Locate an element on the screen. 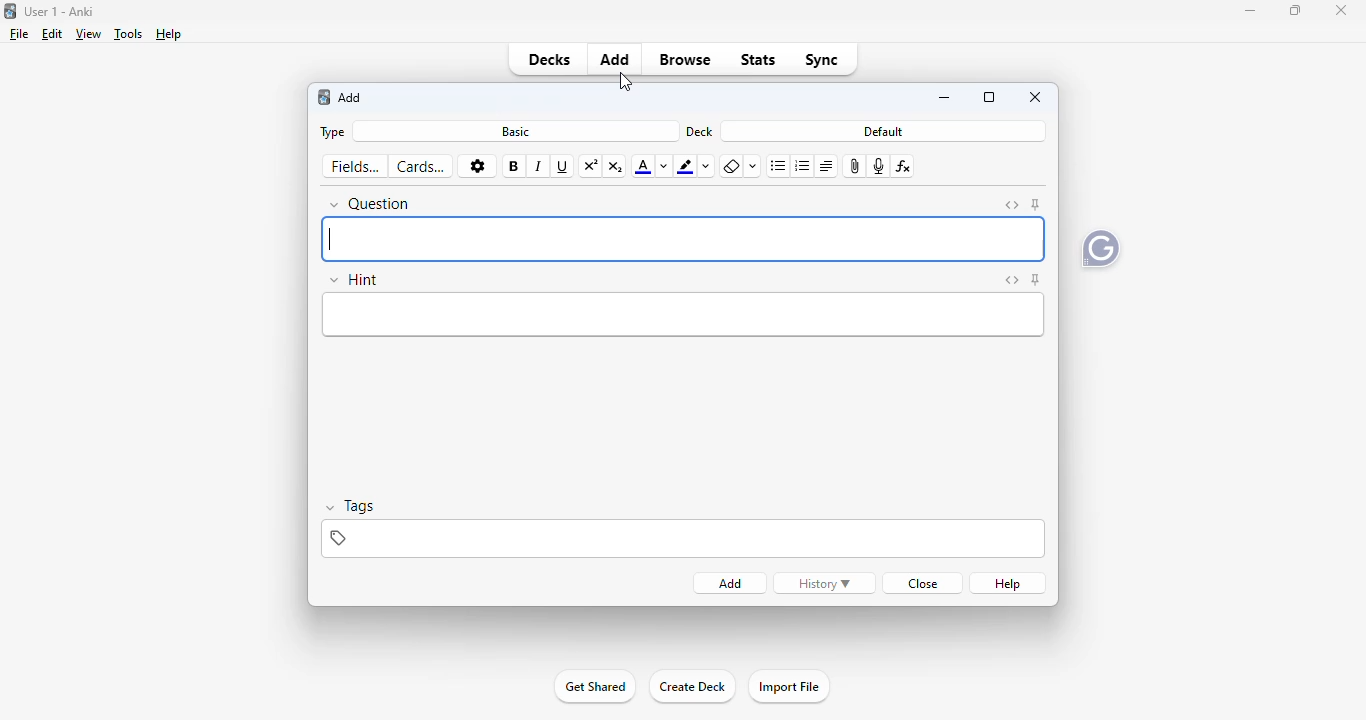 This screenshot has height=720, width=1366. options is located at coordinates (477, 166).